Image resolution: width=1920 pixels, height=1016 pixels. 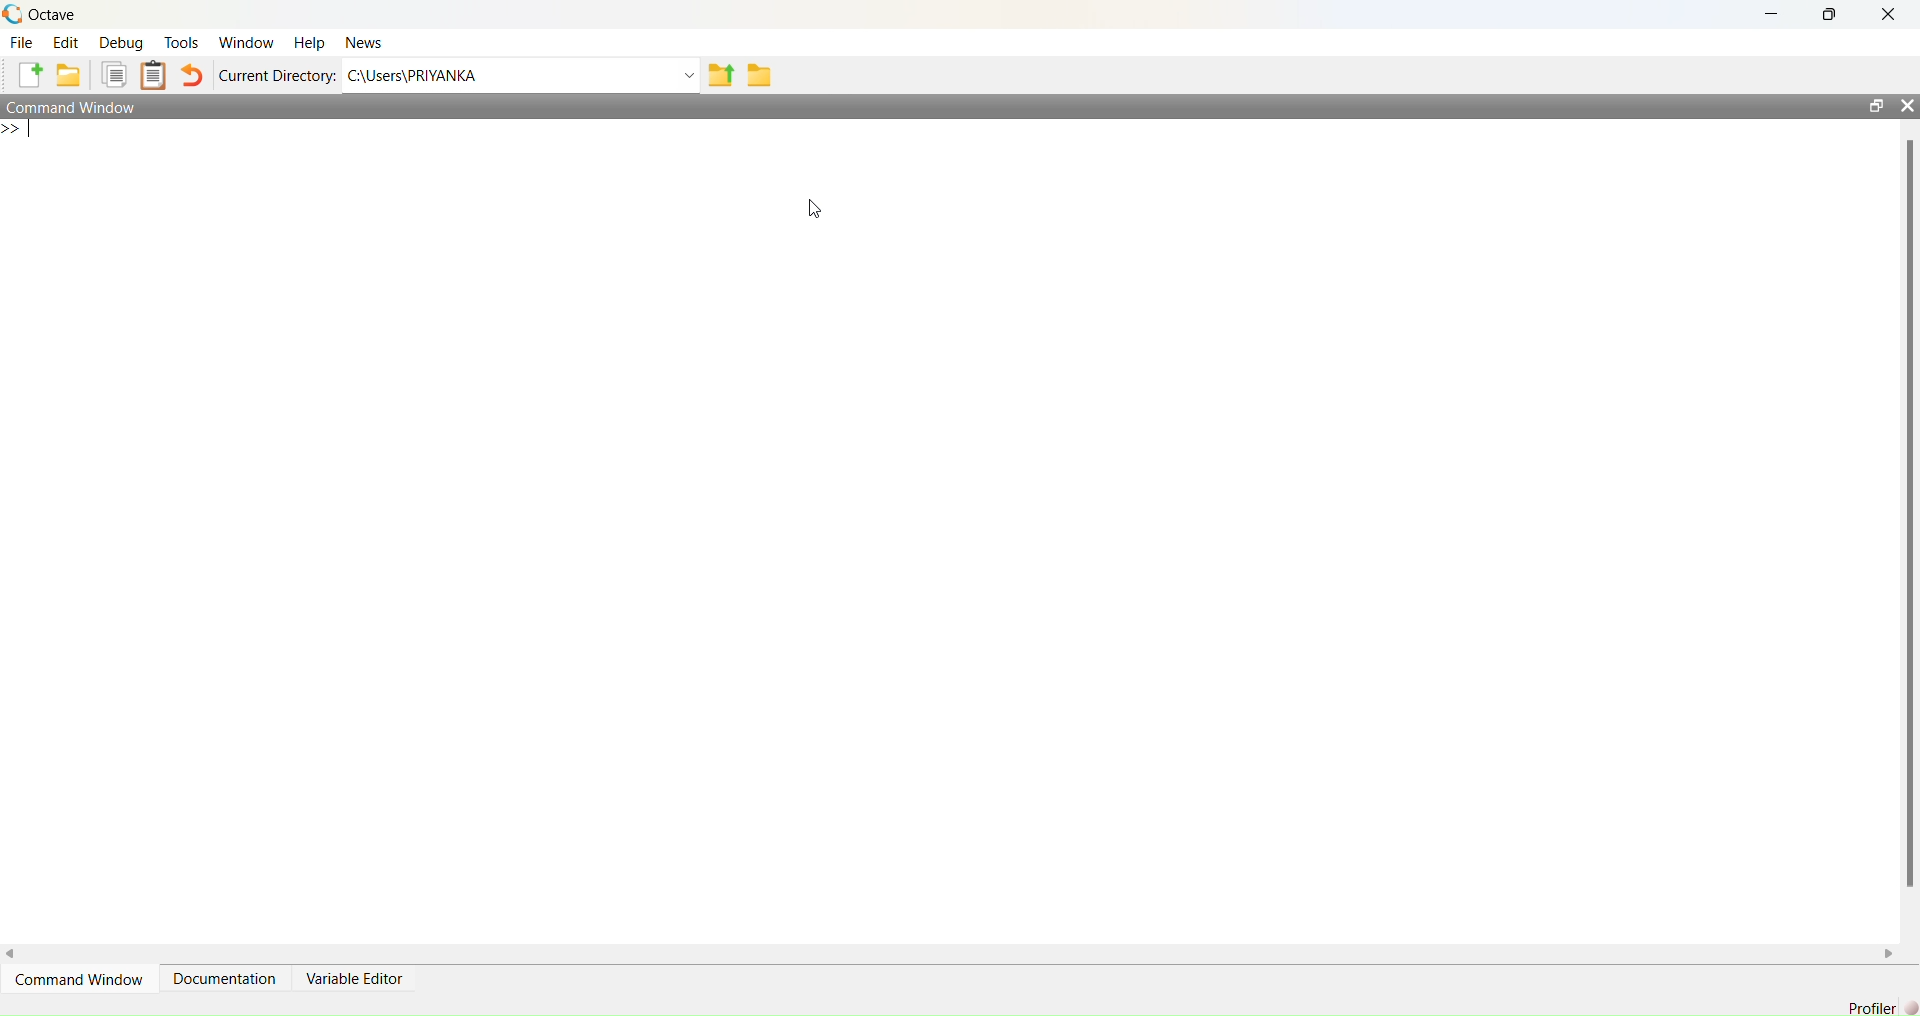 What do you see at coordinates (422, 76) in the screenshot?
I see `C:\Users\PRIYANKA` at bounding box center [422, 76].